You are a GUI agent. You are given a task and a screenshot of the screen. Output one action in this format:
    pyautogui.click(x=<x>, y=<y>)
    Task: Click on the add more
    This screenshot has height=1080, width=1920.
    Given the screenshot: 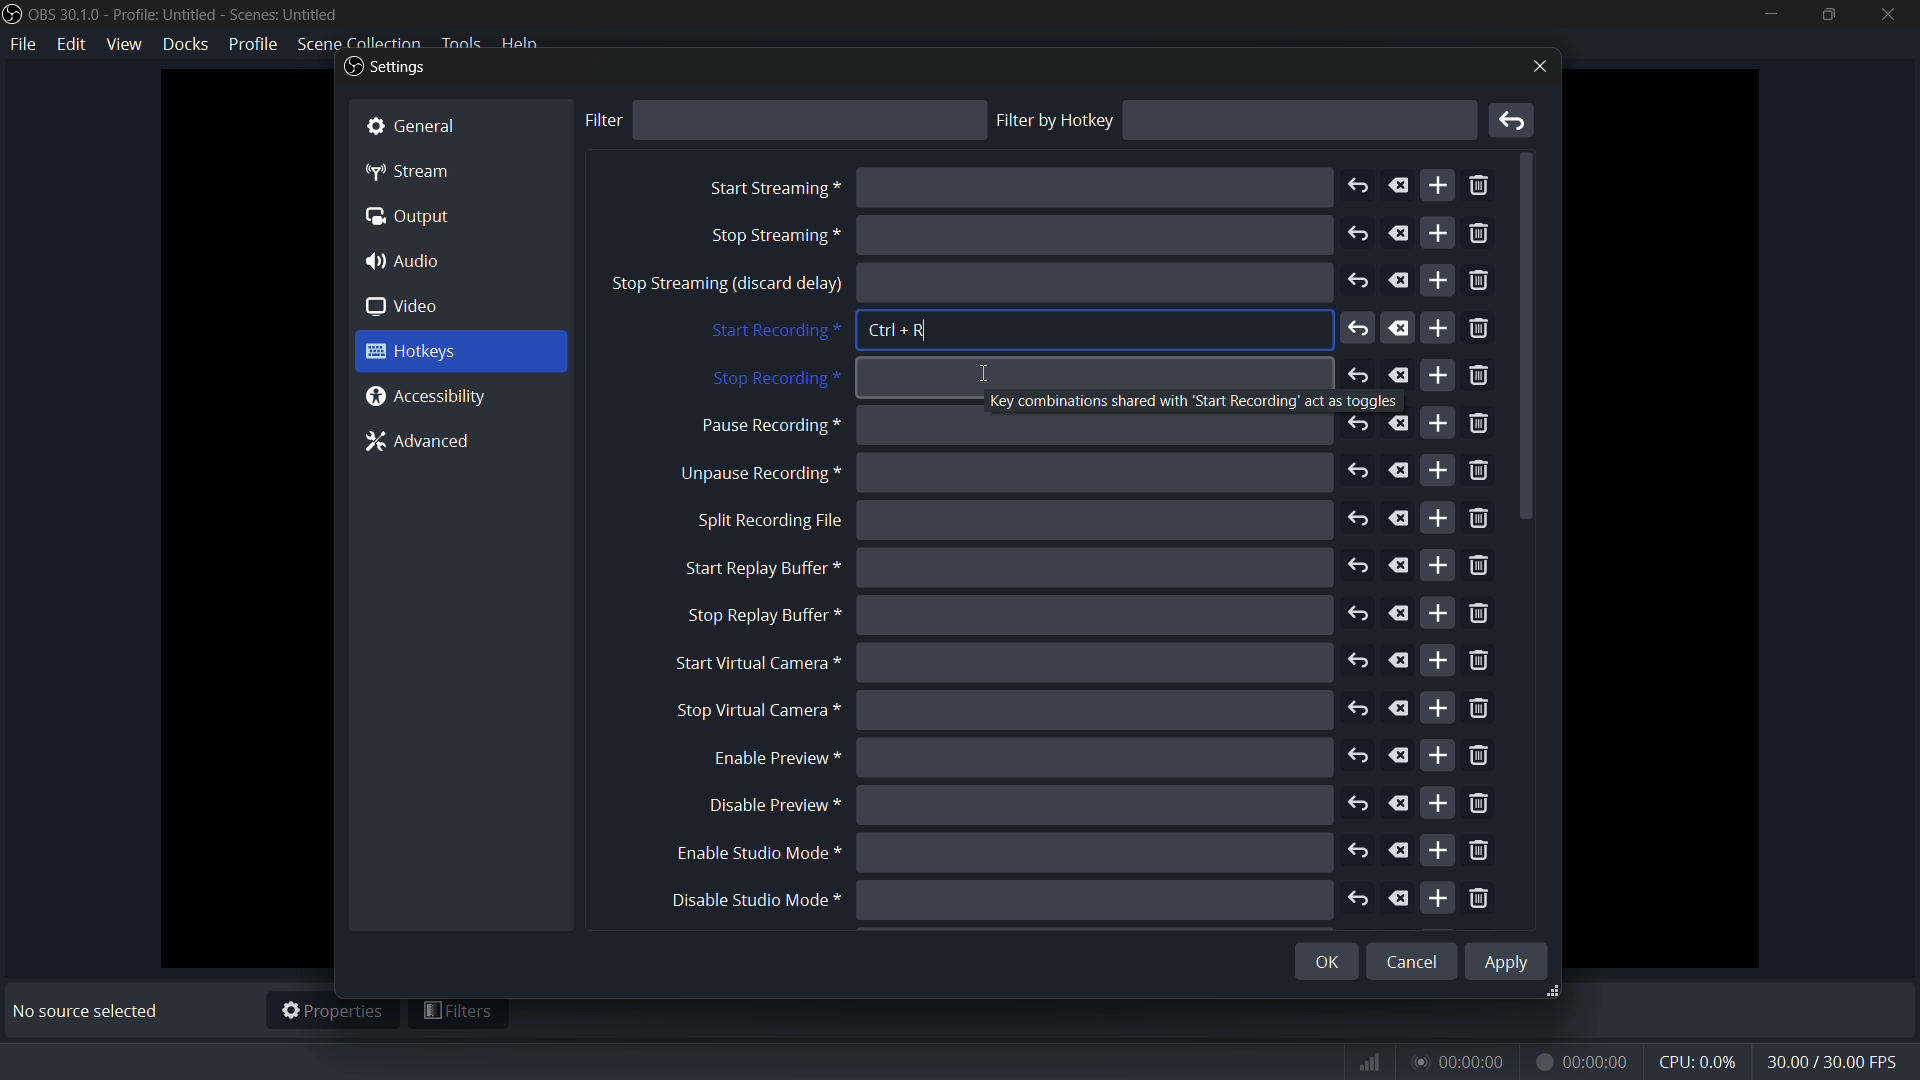 What is the action you would take?
    pyautogui.click(x=1440, y=329)
    